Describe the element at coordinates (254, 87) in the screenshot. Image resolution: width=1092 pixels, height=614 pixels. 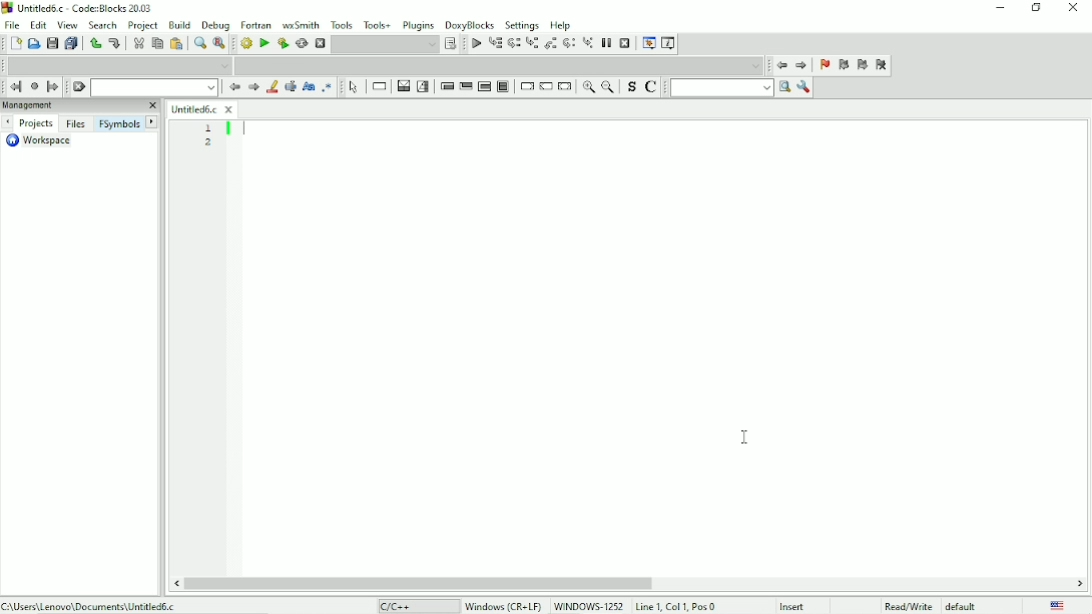
I see `Next` at that location.